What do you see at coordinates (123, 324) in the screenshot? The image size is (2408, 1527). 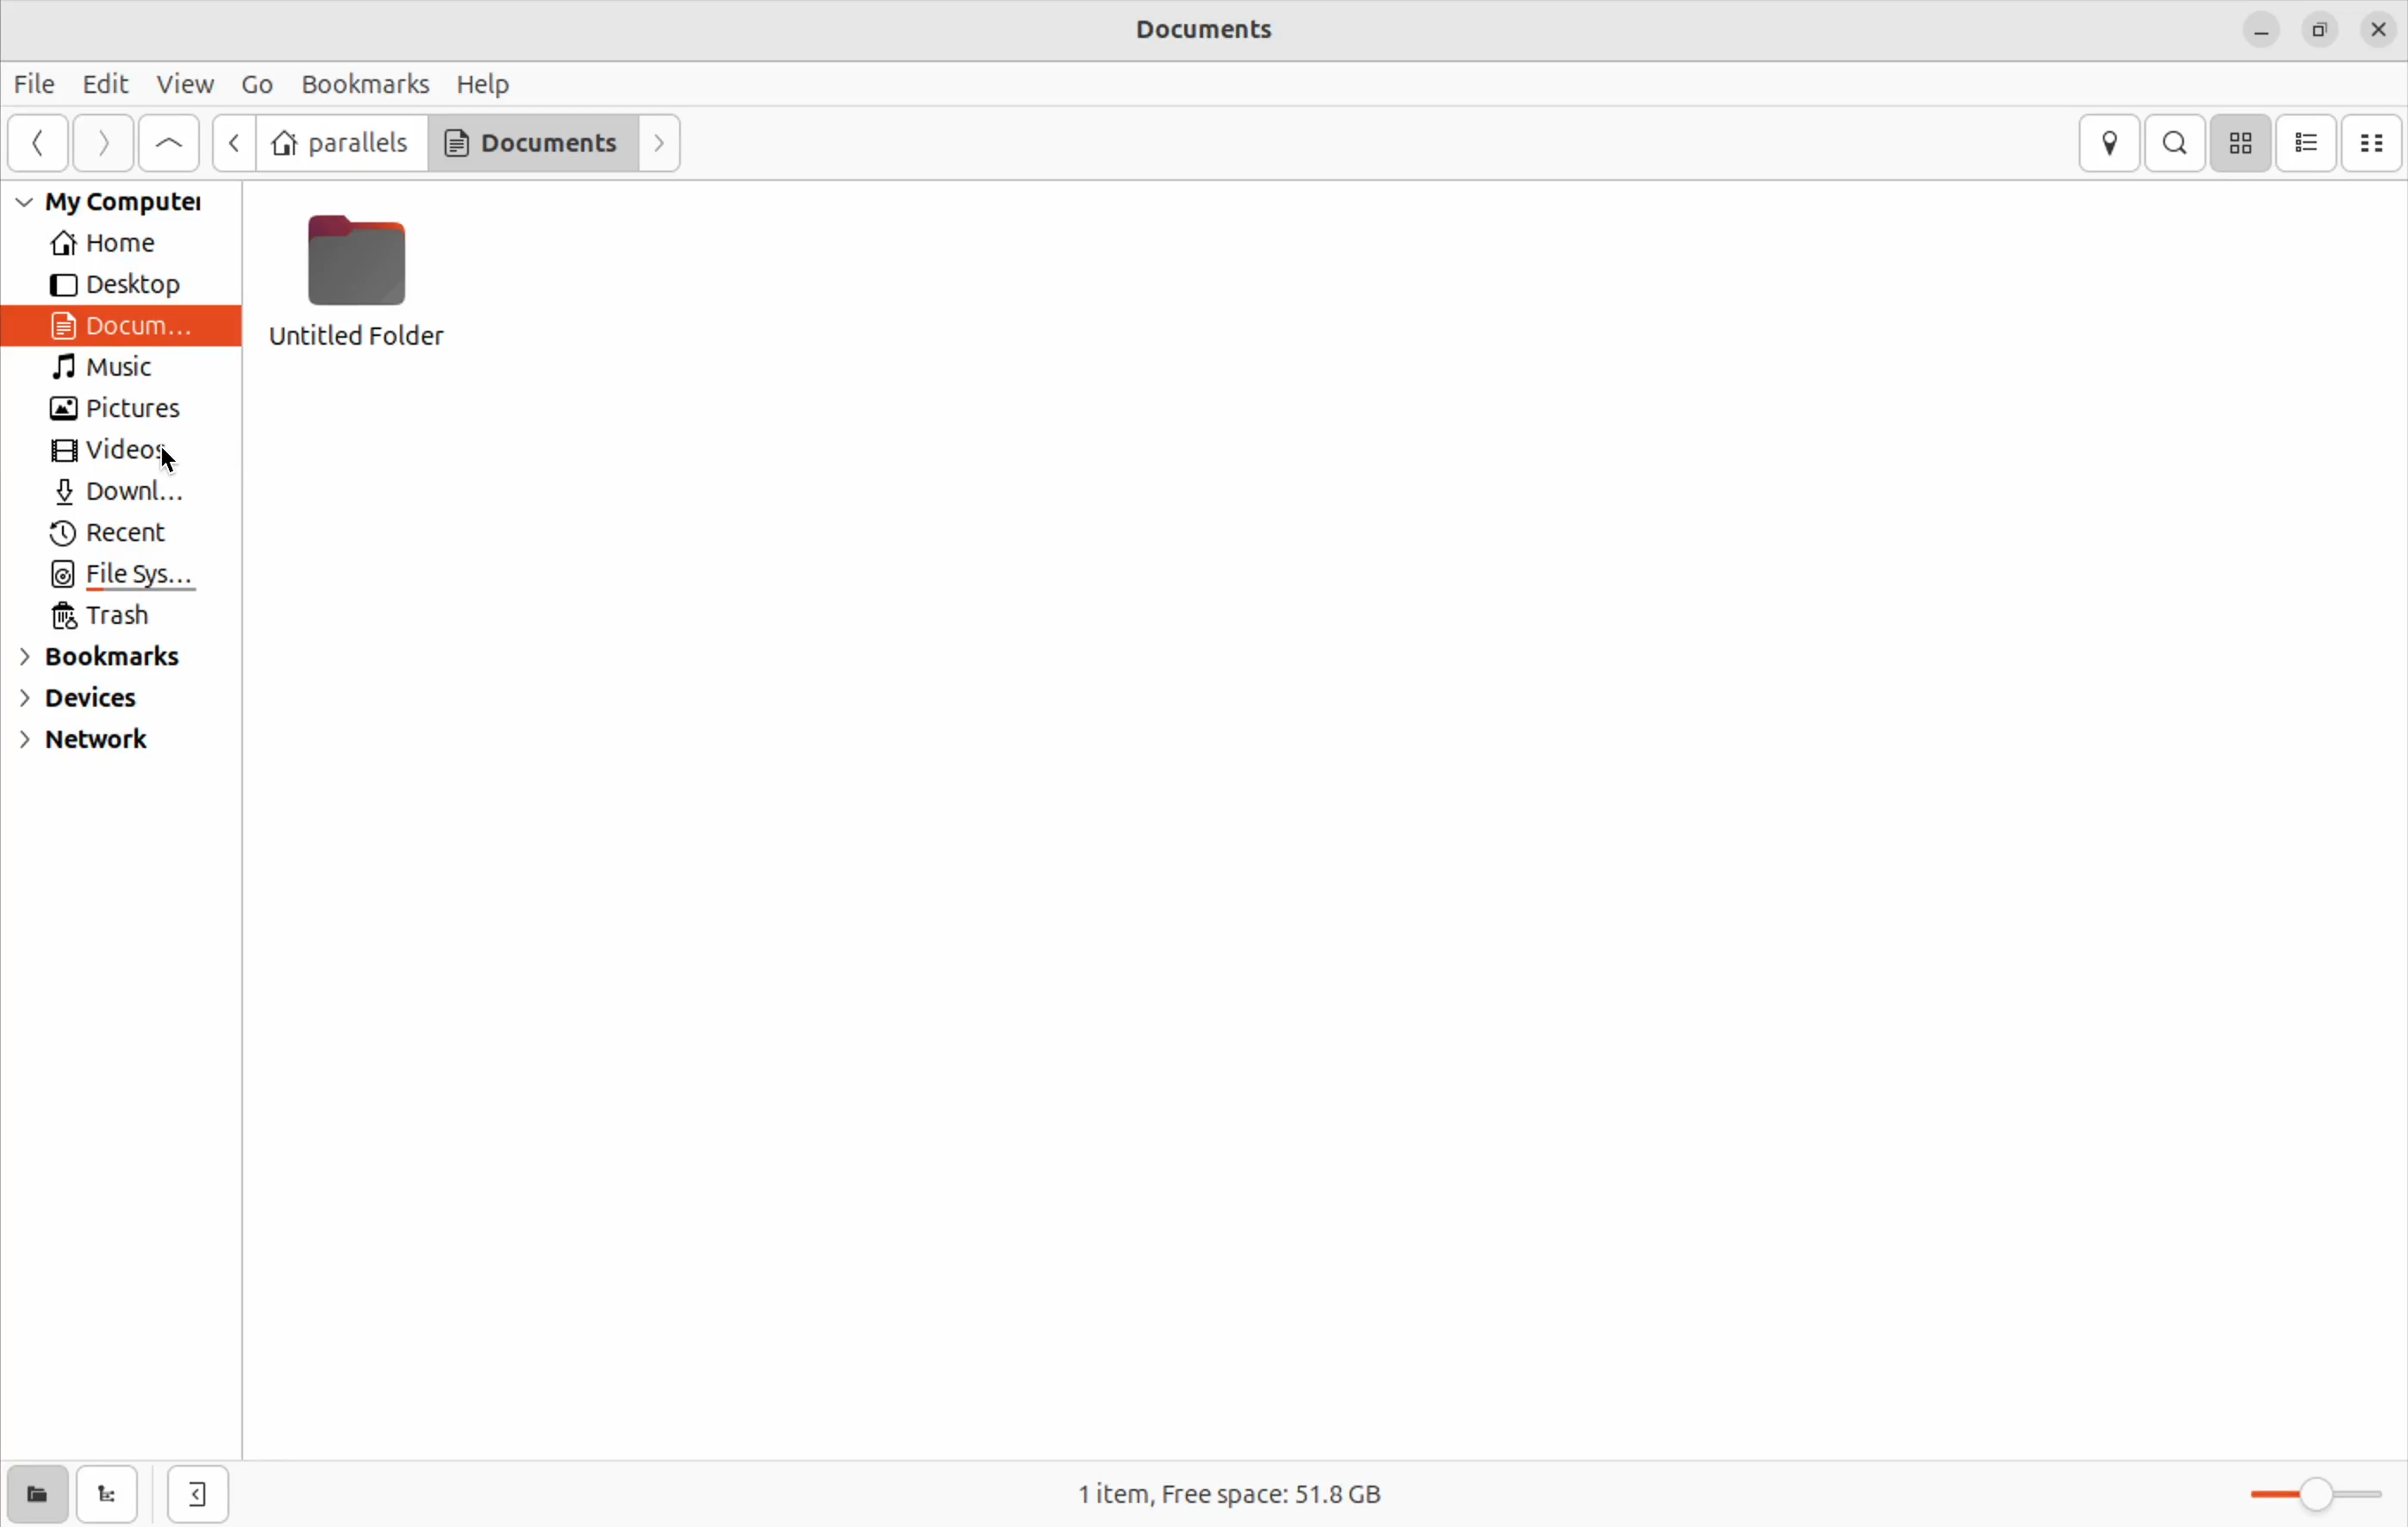 I see `Documents` at bounding box center [123, 324].